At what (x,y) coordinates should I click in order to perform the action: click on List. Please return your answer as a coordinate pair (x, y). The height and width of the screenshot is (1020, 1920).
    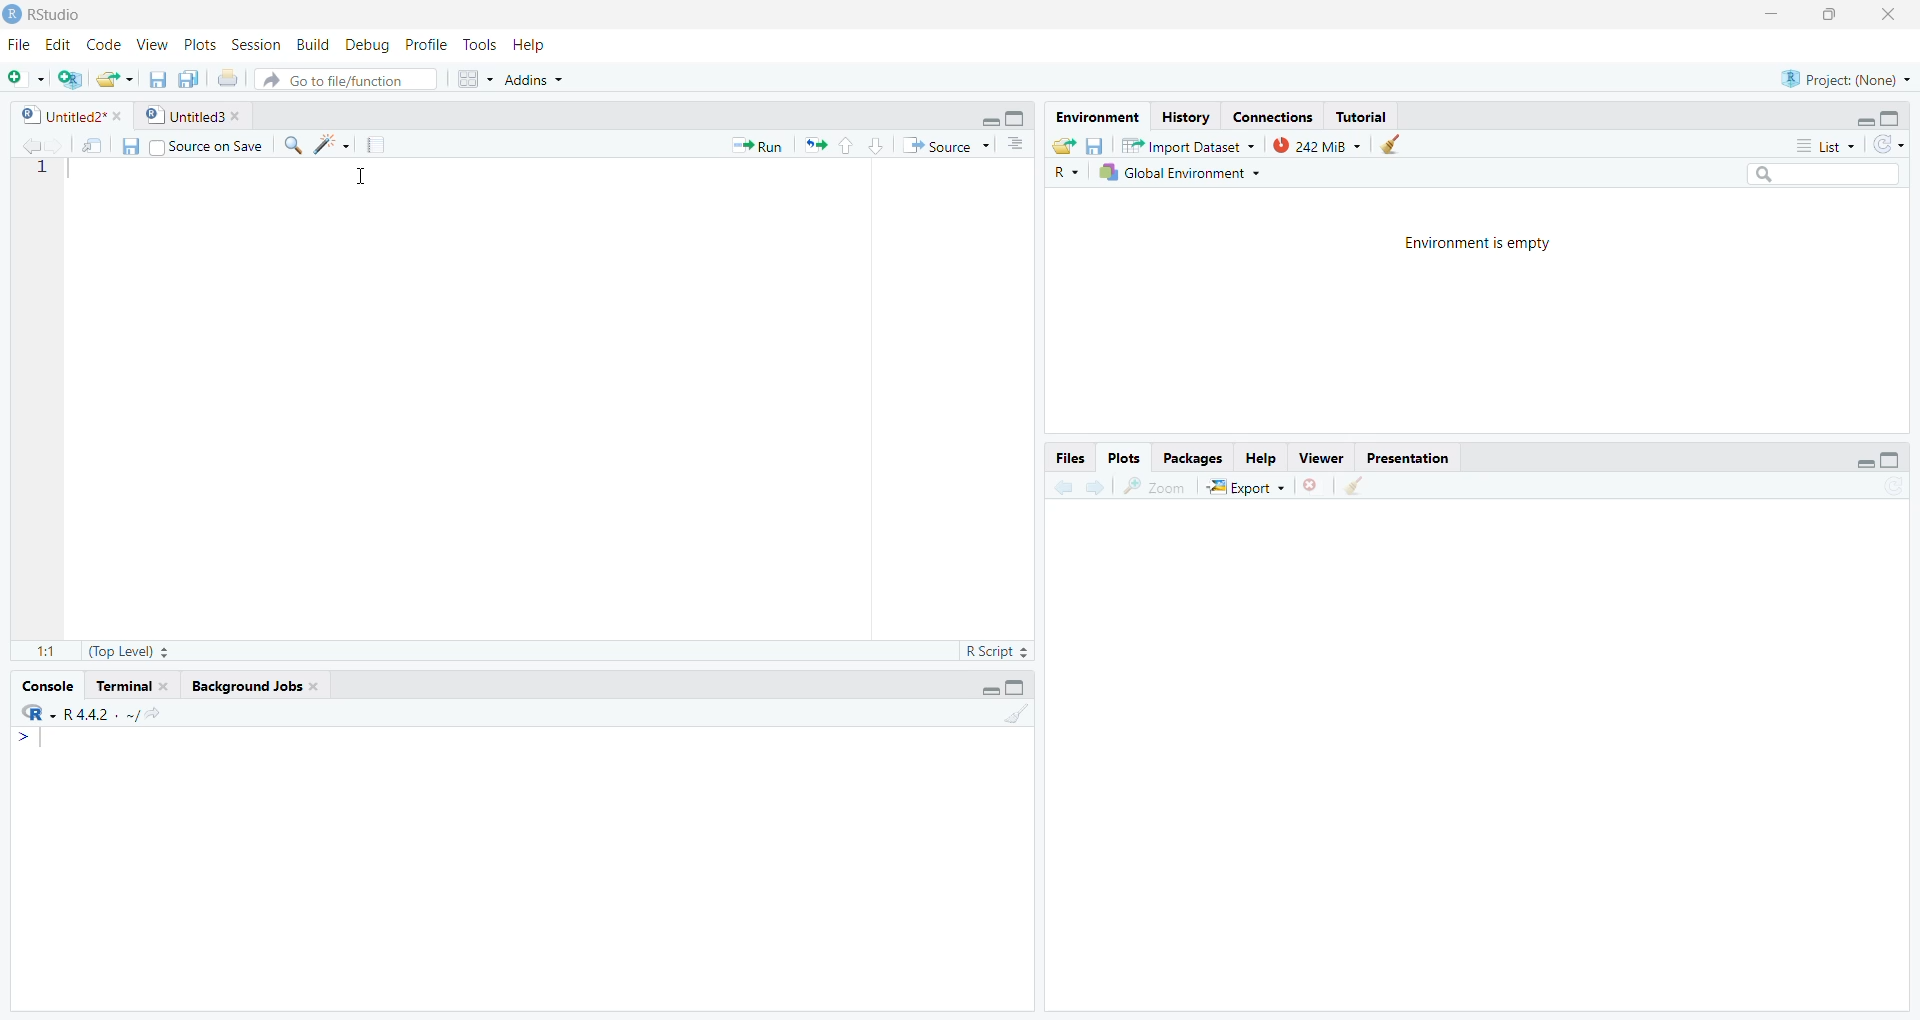
    Looking at the image, I should click on (1828, 146).